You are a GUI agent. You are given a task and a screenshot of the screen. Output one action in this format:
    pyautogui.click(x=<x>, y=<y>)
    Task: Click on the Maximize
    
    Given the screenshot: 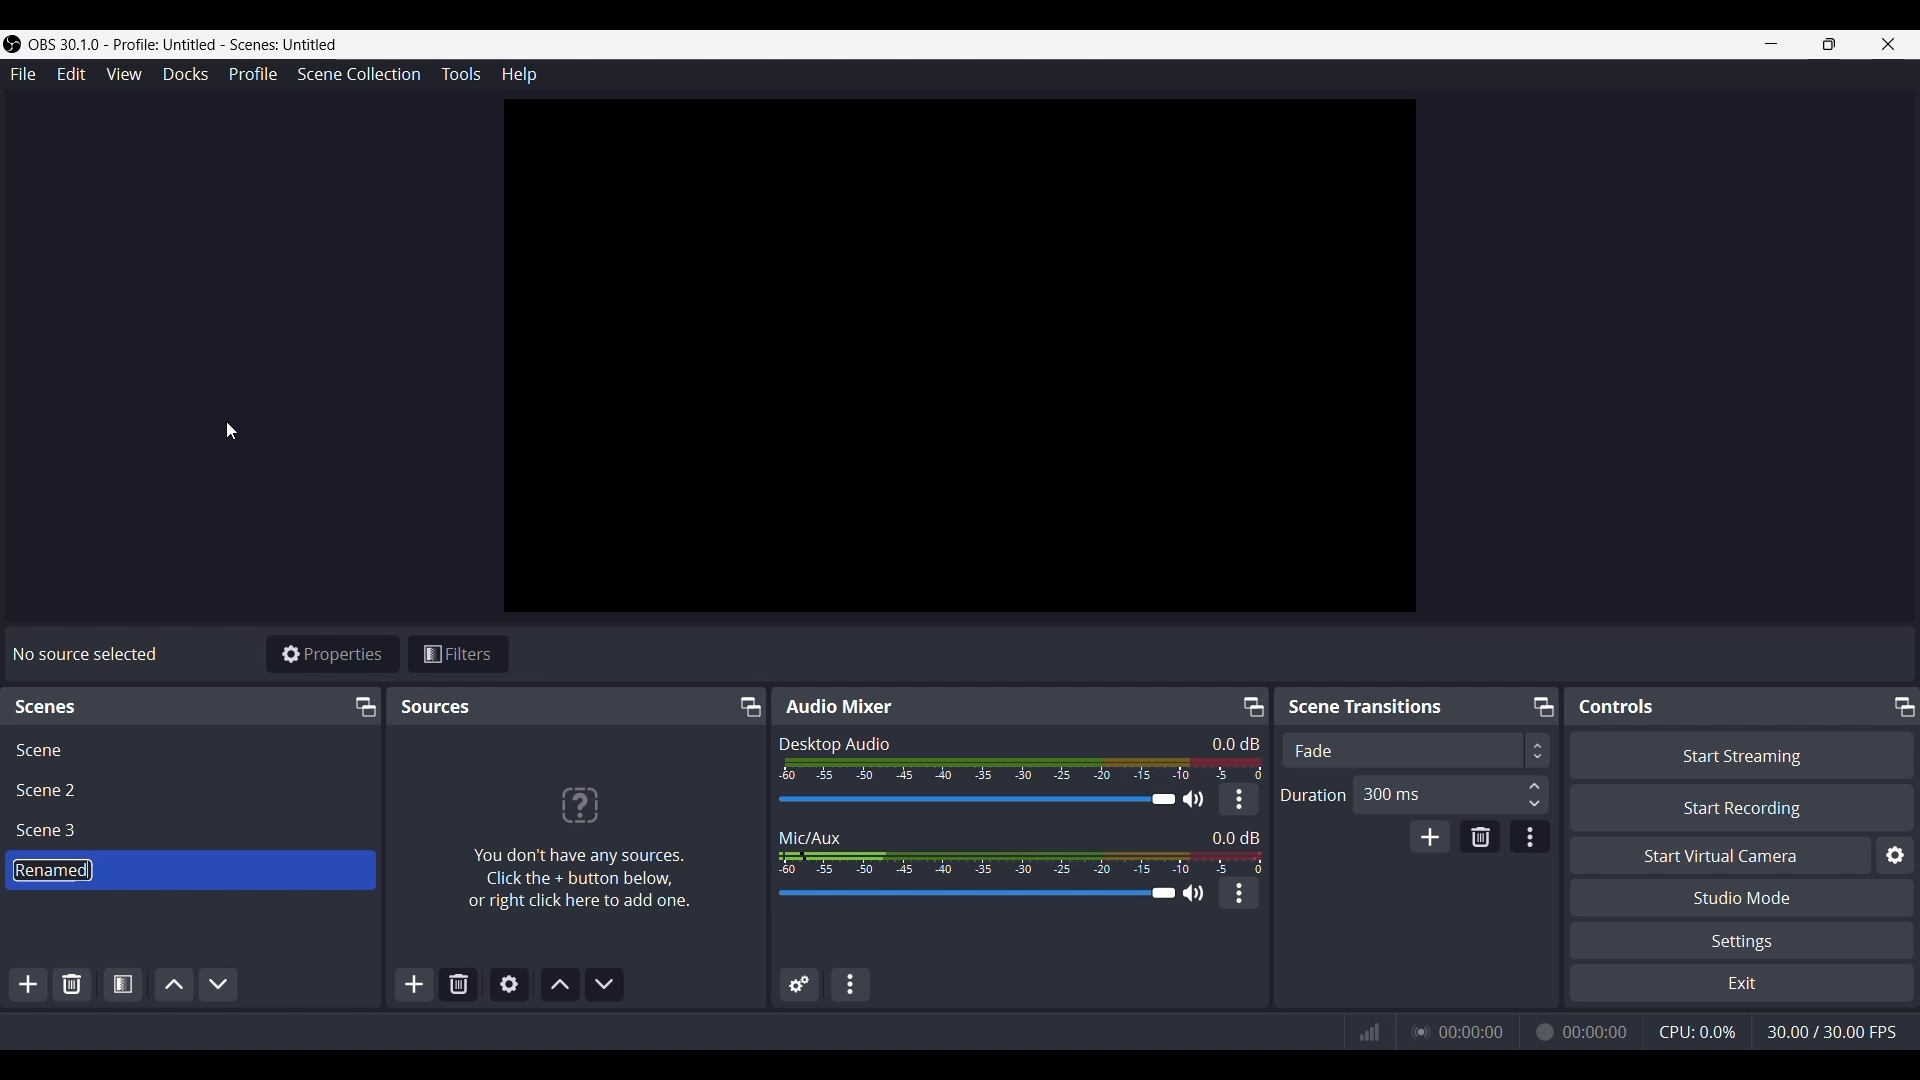 What is the action you would take?
    pyautogui.click(x=1830, y=44)
    